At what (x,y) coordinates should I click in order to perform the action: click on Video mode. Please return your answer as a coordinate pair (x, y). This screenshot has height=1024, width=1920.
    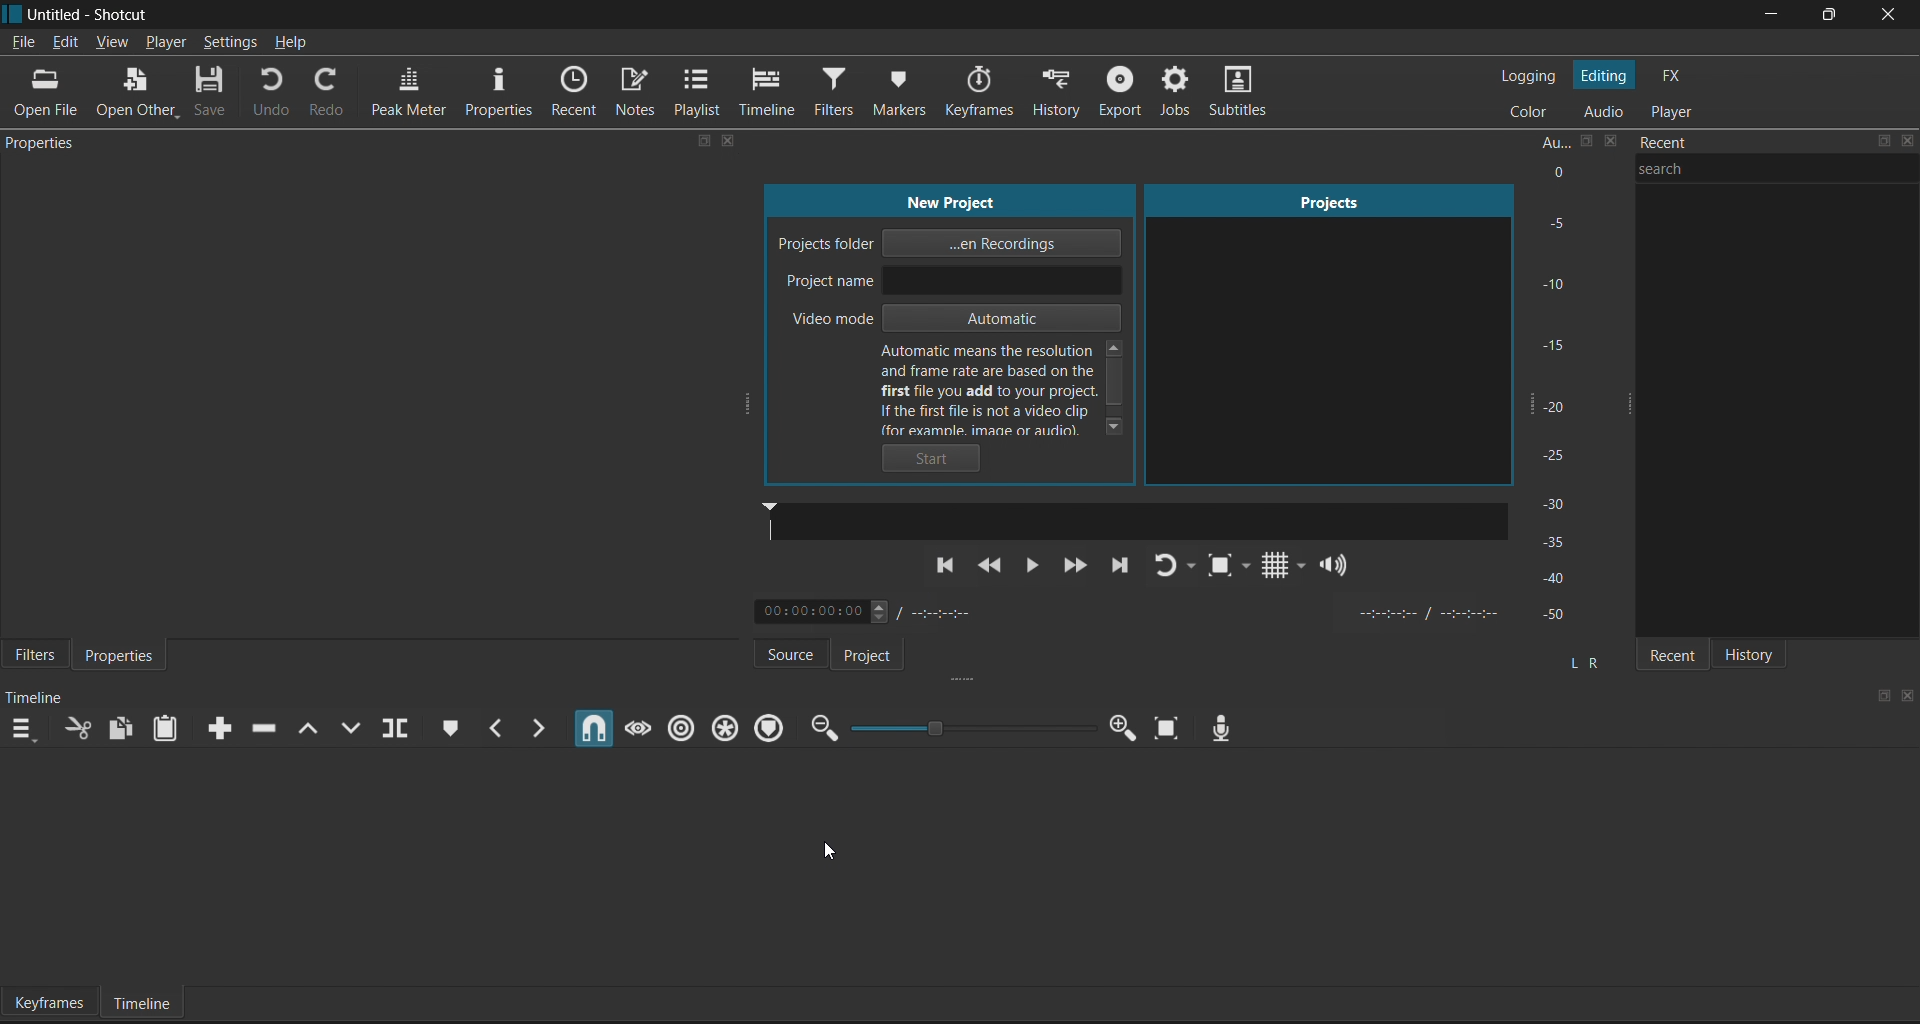
    Looking at the image, I should click on (950, 320).